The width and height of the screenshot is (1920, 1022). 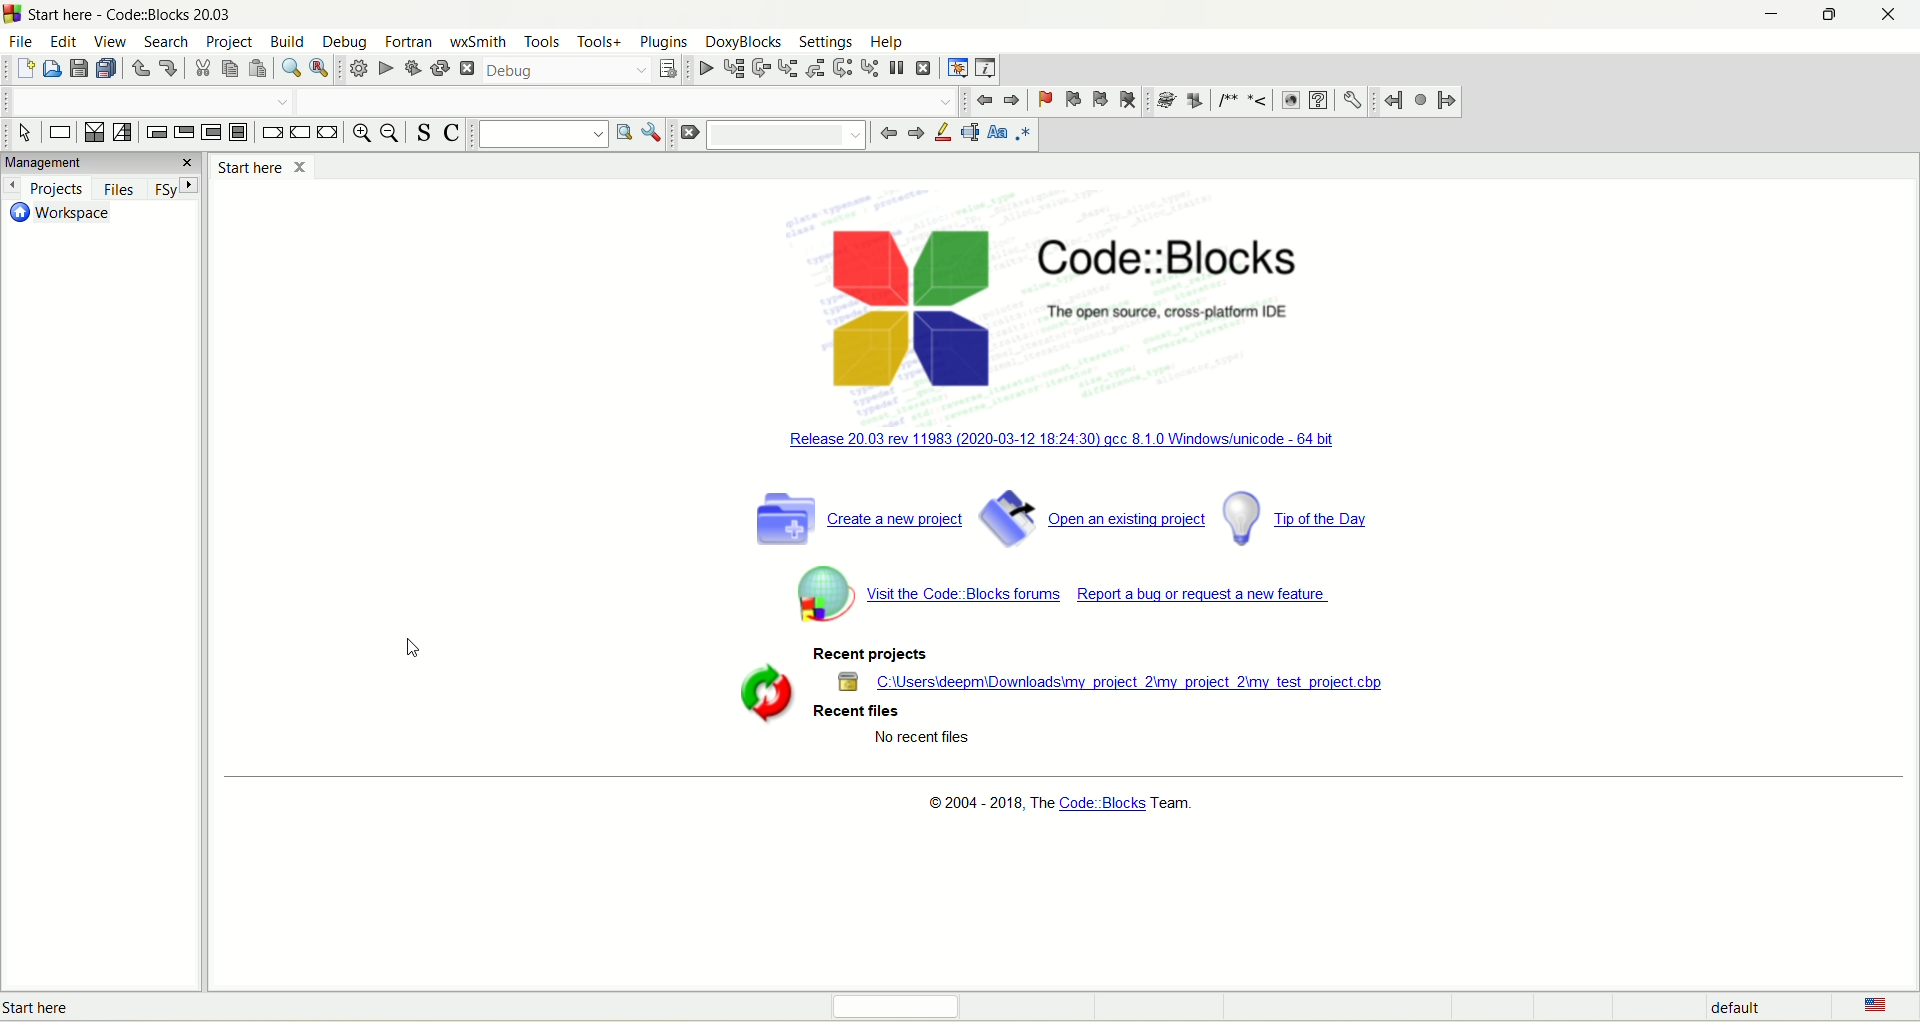 What do you see at coordinates (1301, 517) in the screenshot?
I see `tip og the day` at bounding box center [1301, 517].